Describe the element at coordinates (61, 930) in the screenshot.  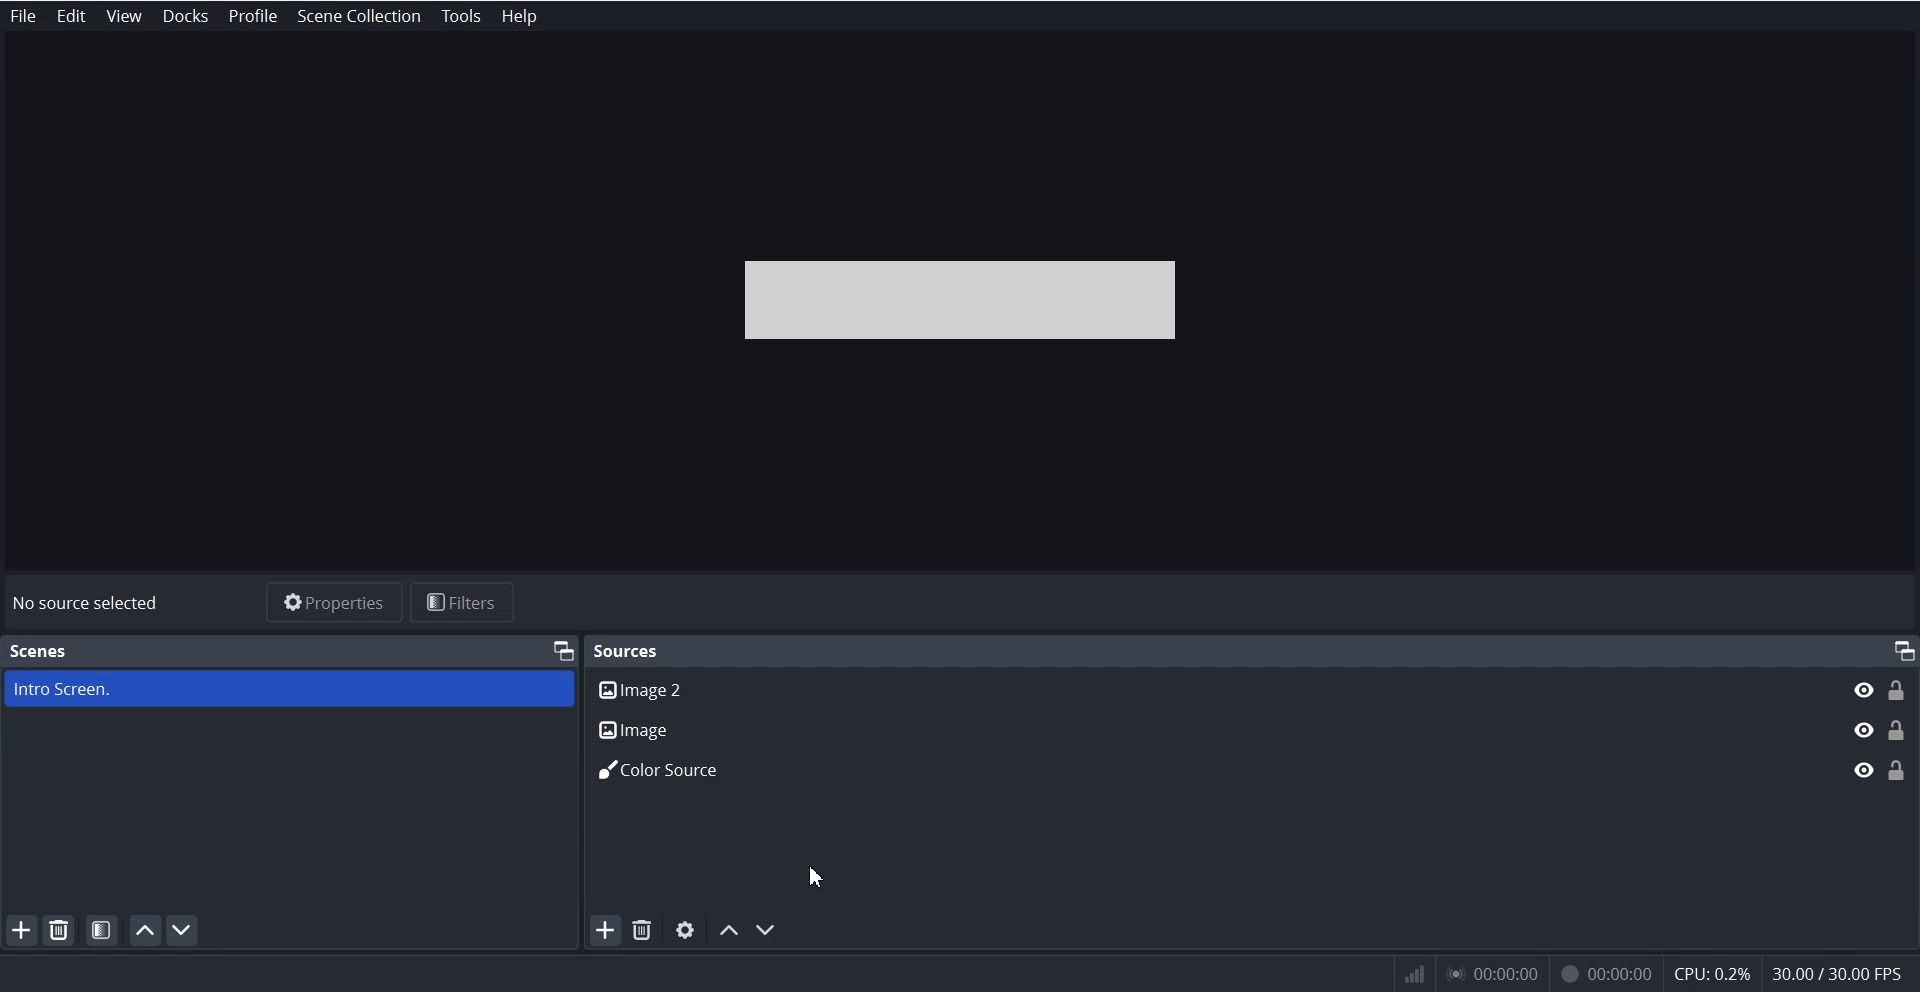
I see `Remove Selected Scene` at that location.